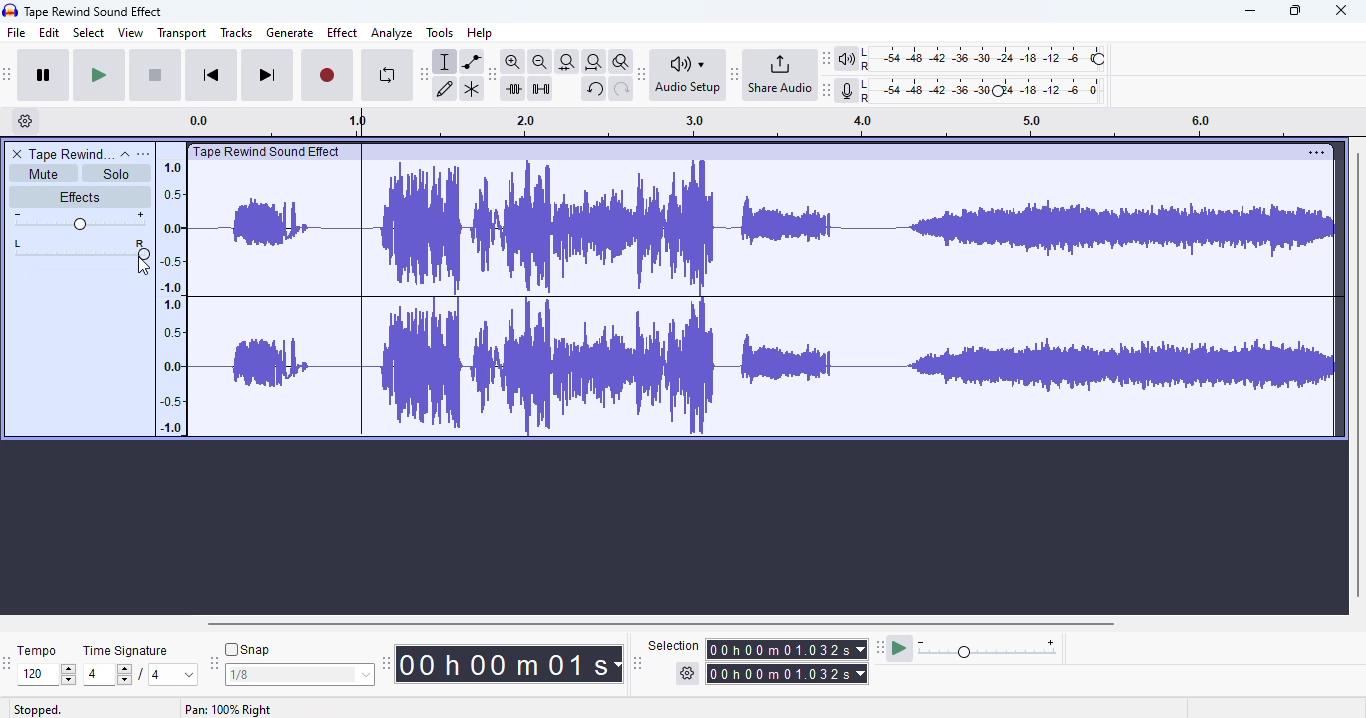 This screenshot has height=718, width=1366. What do you see at coordinates (44, 174) in the screenshot?
I see `mute` at bounding box center [44, 174].